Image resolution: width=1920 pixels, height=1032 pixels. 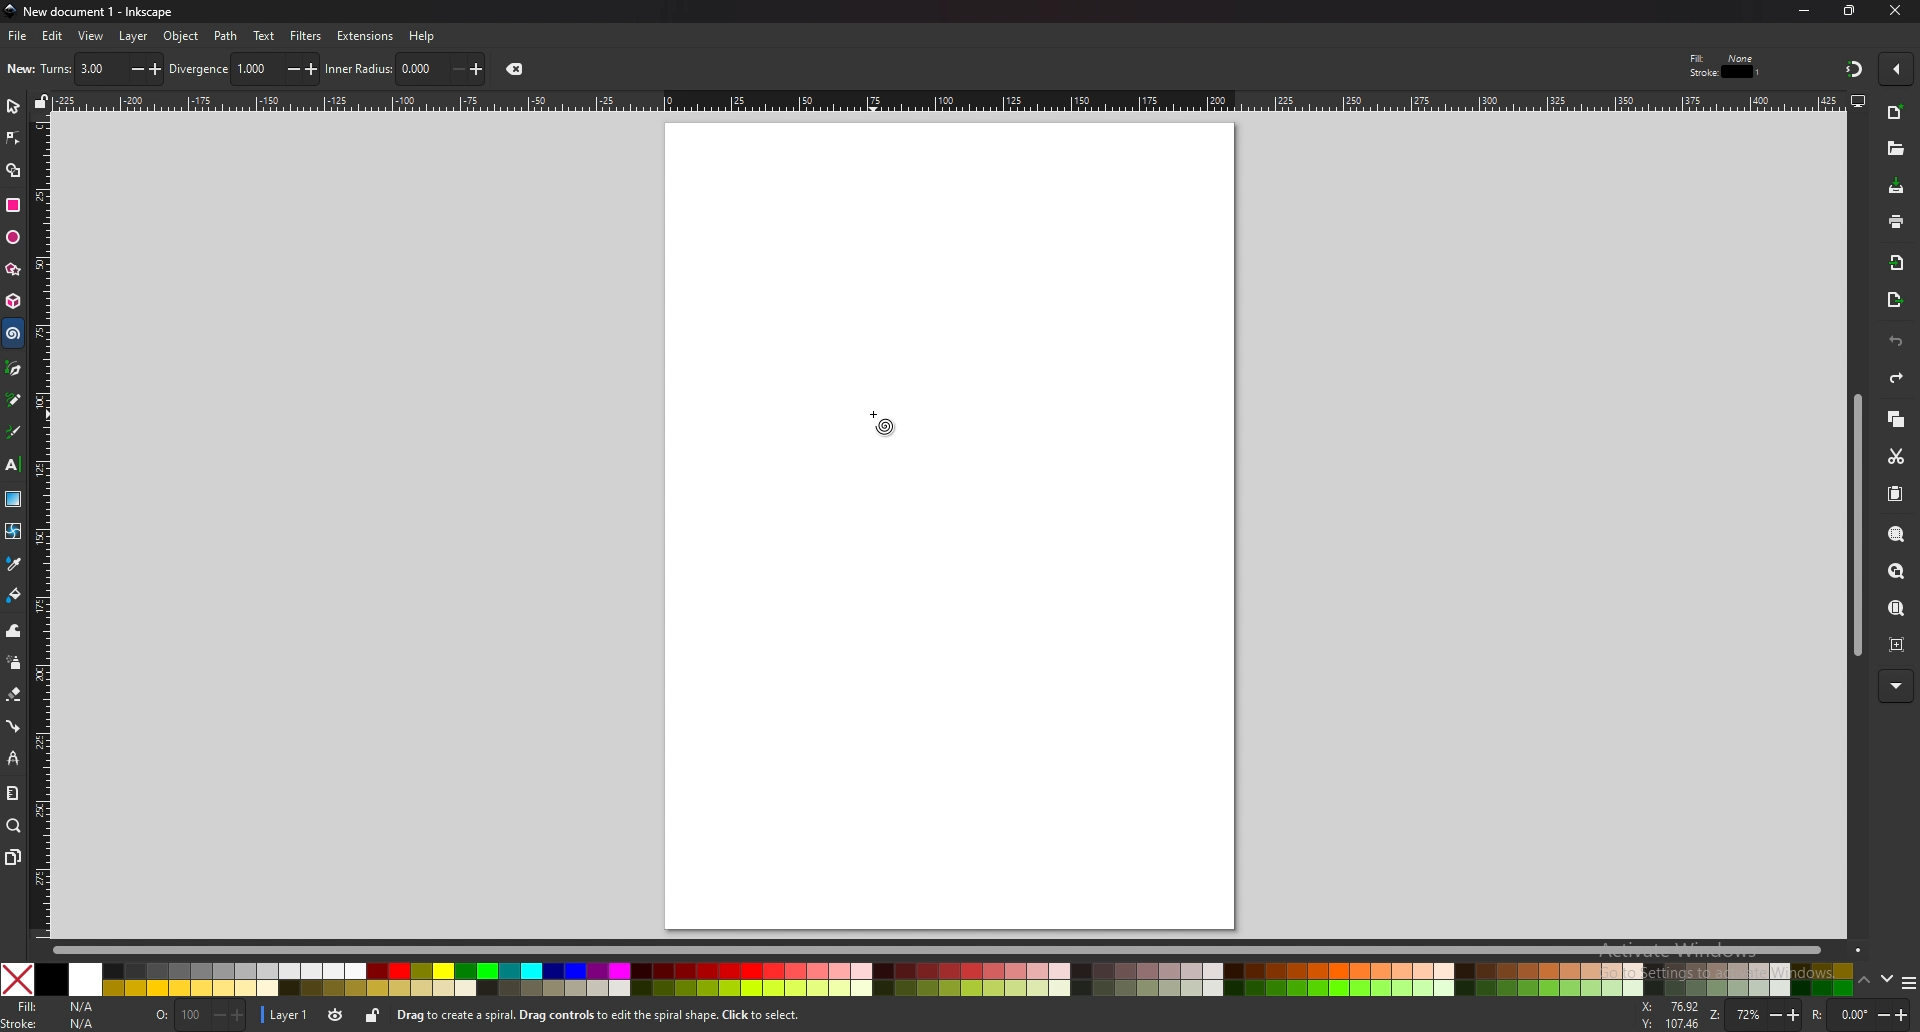 What do you see at coordinates (13, 463) in the screenshot?
I see `text` at bounding box center [13, 463].